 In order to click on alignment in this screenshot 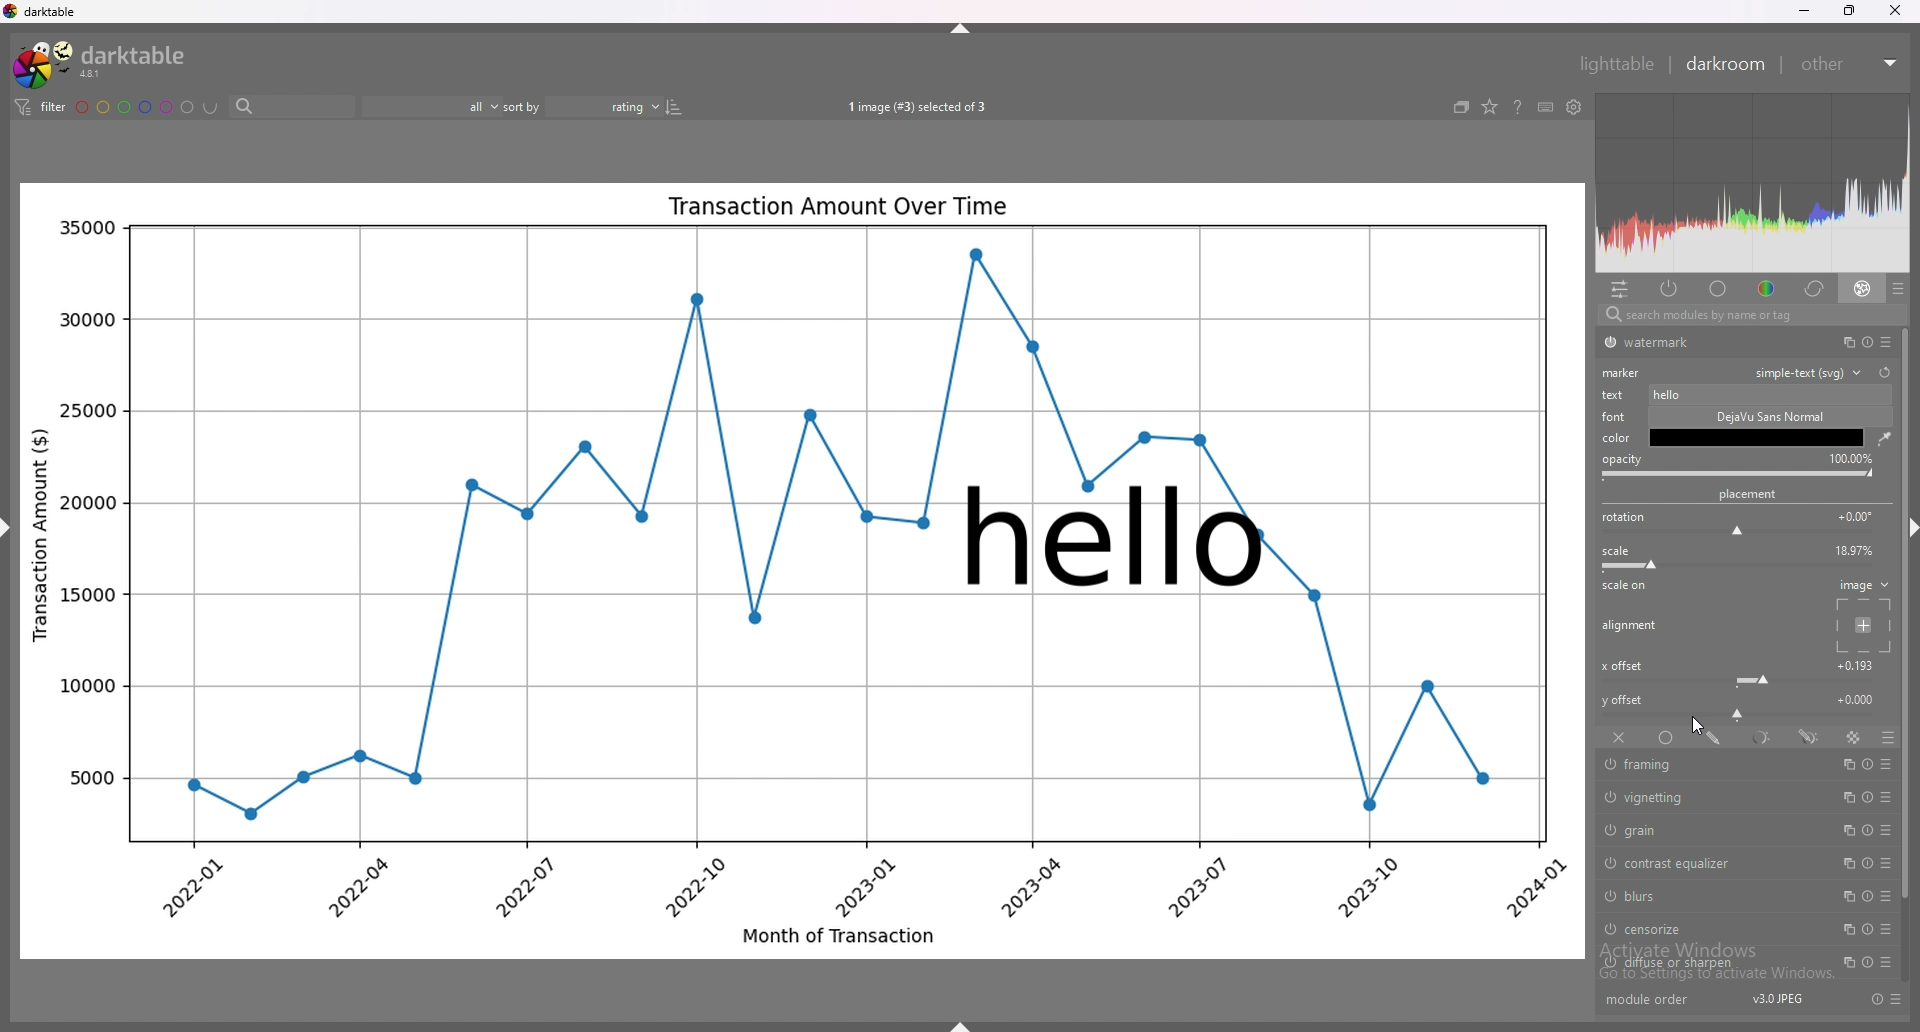, I will do `click(1631, 625)`.